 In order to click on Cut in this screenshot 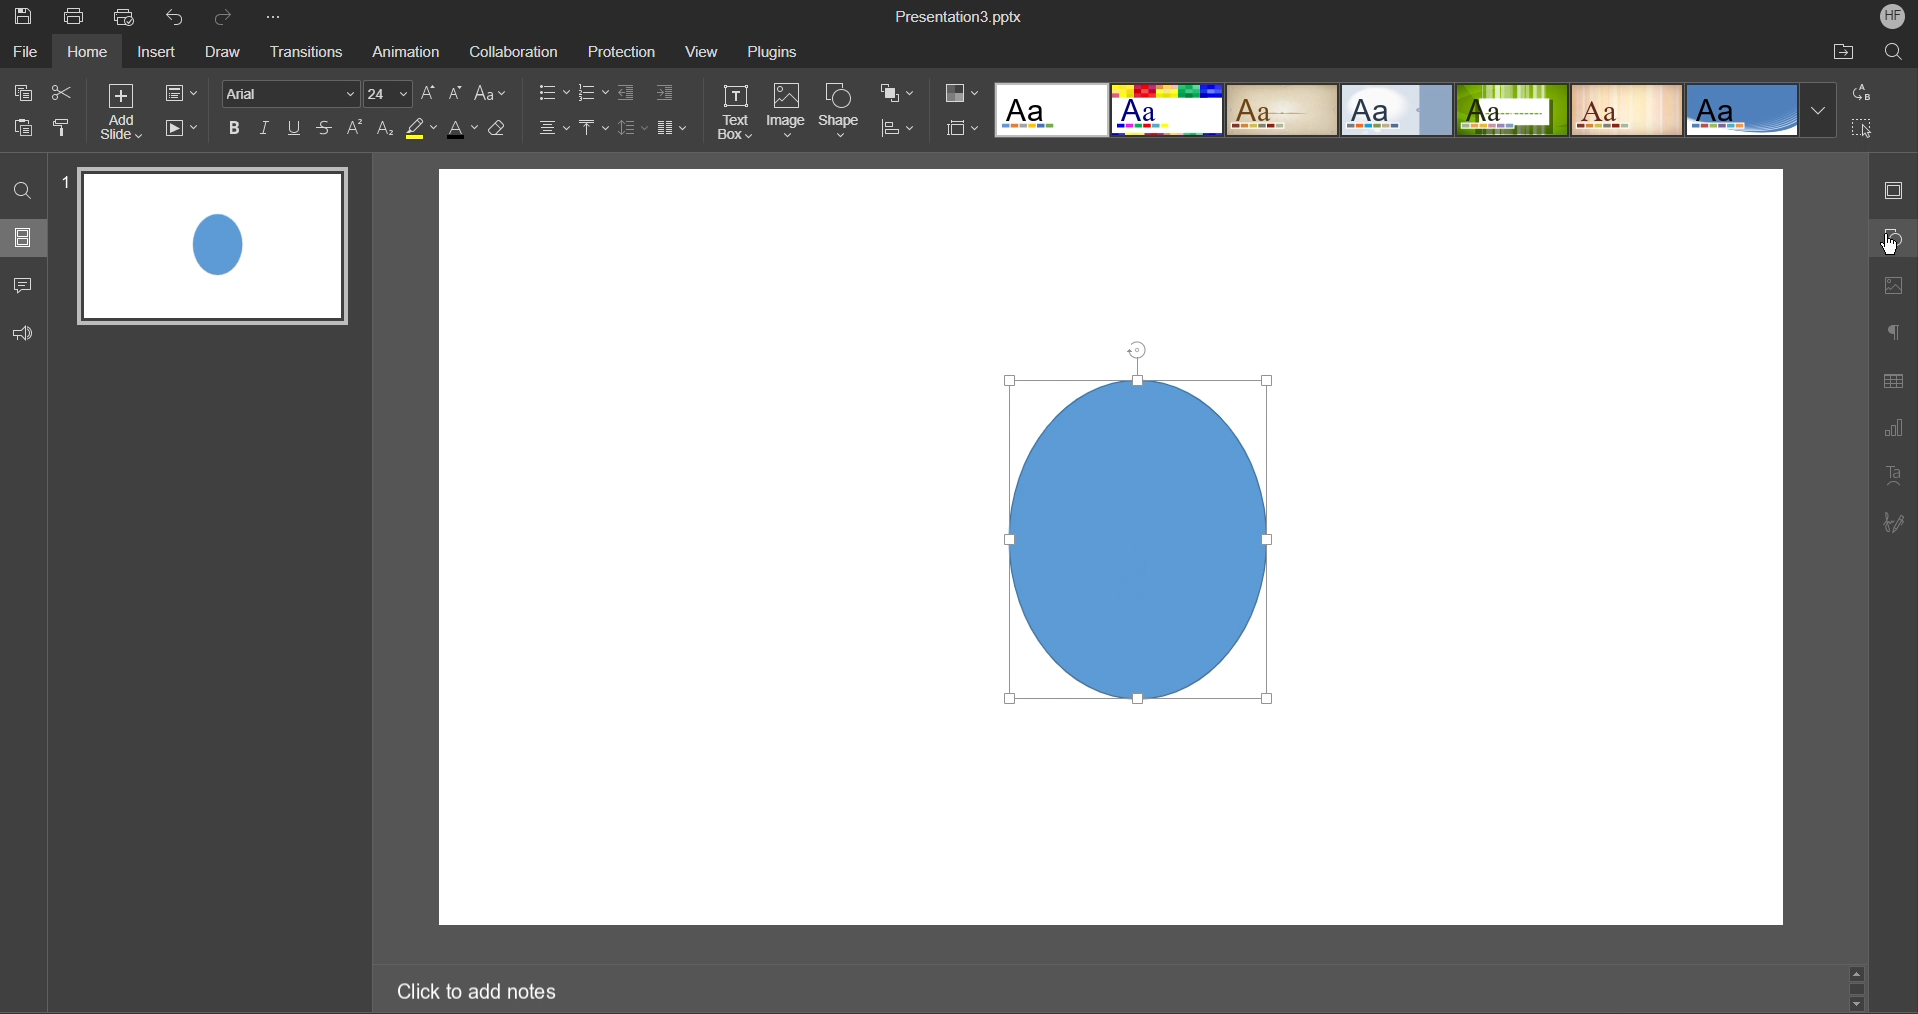, I will do `click(64, 93)`.